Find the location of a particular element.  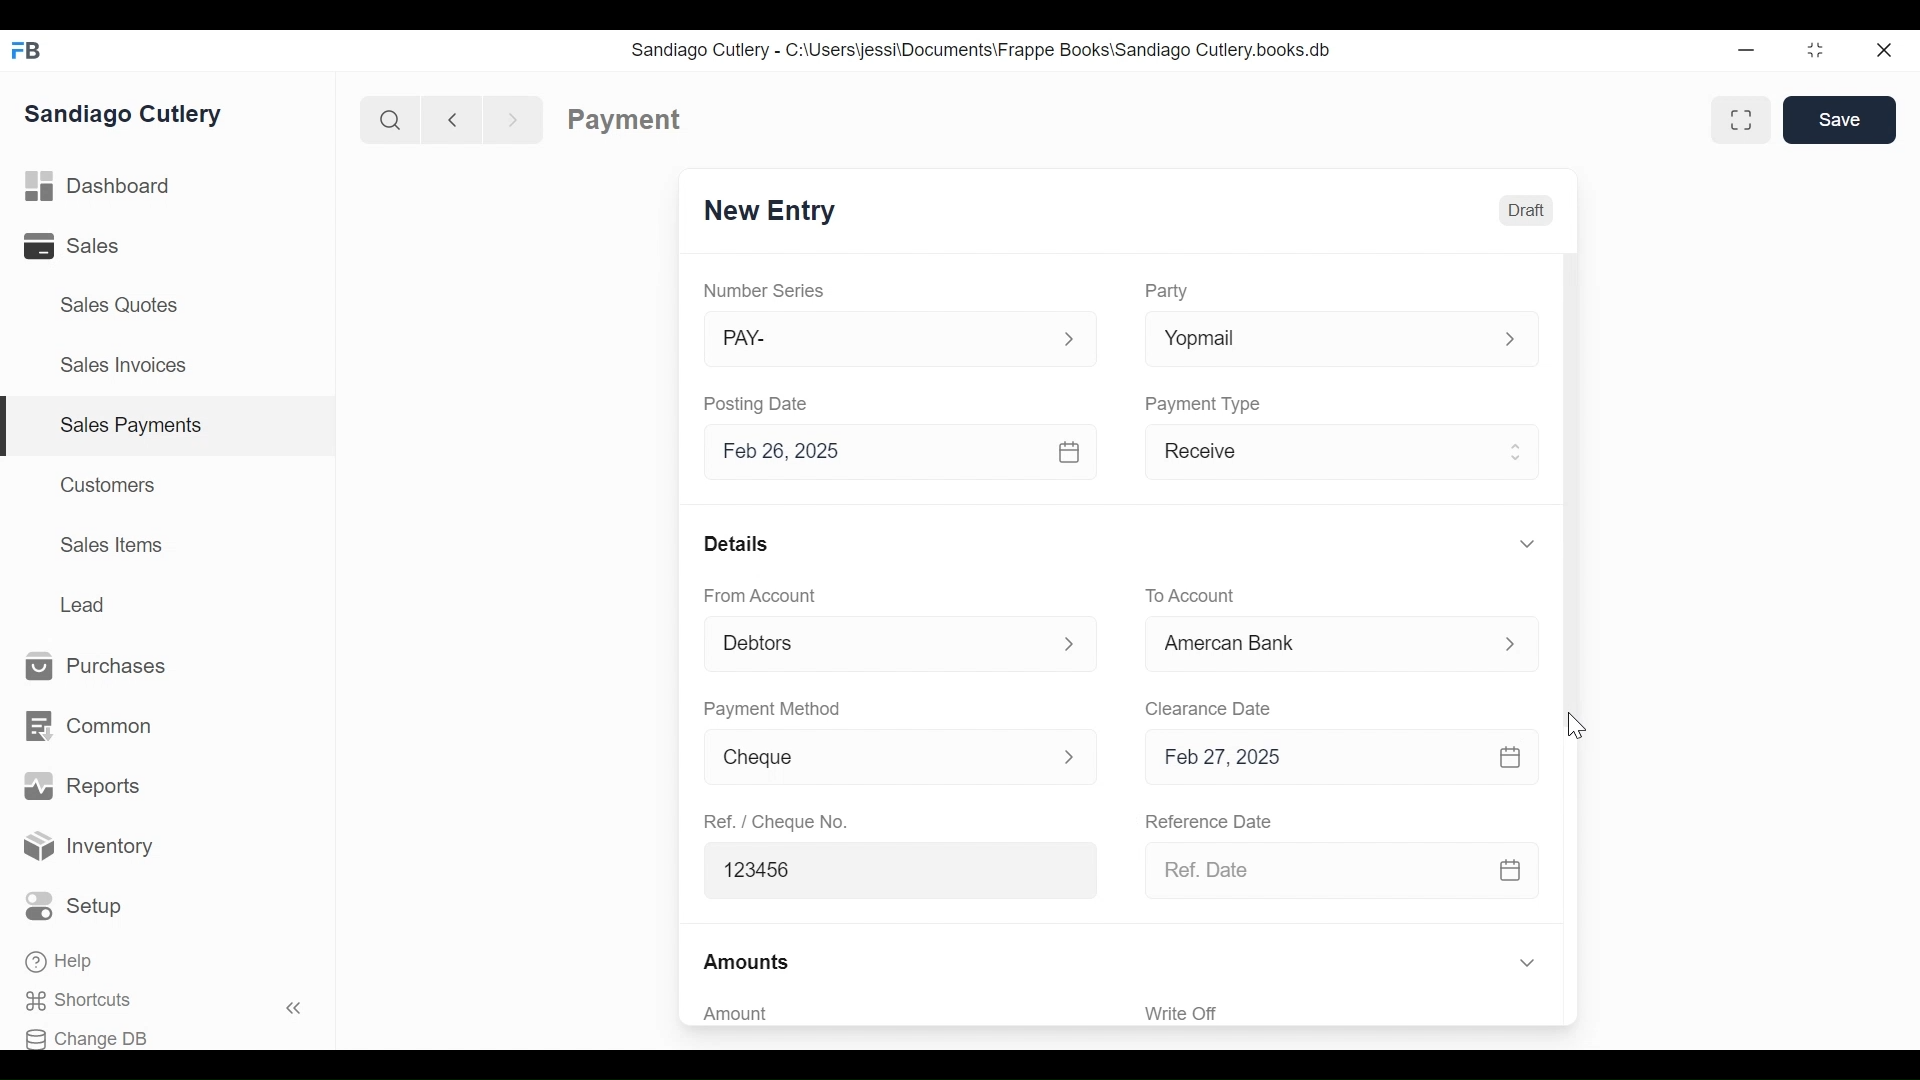

Clearance Date is located at coordinates (1209, 710).